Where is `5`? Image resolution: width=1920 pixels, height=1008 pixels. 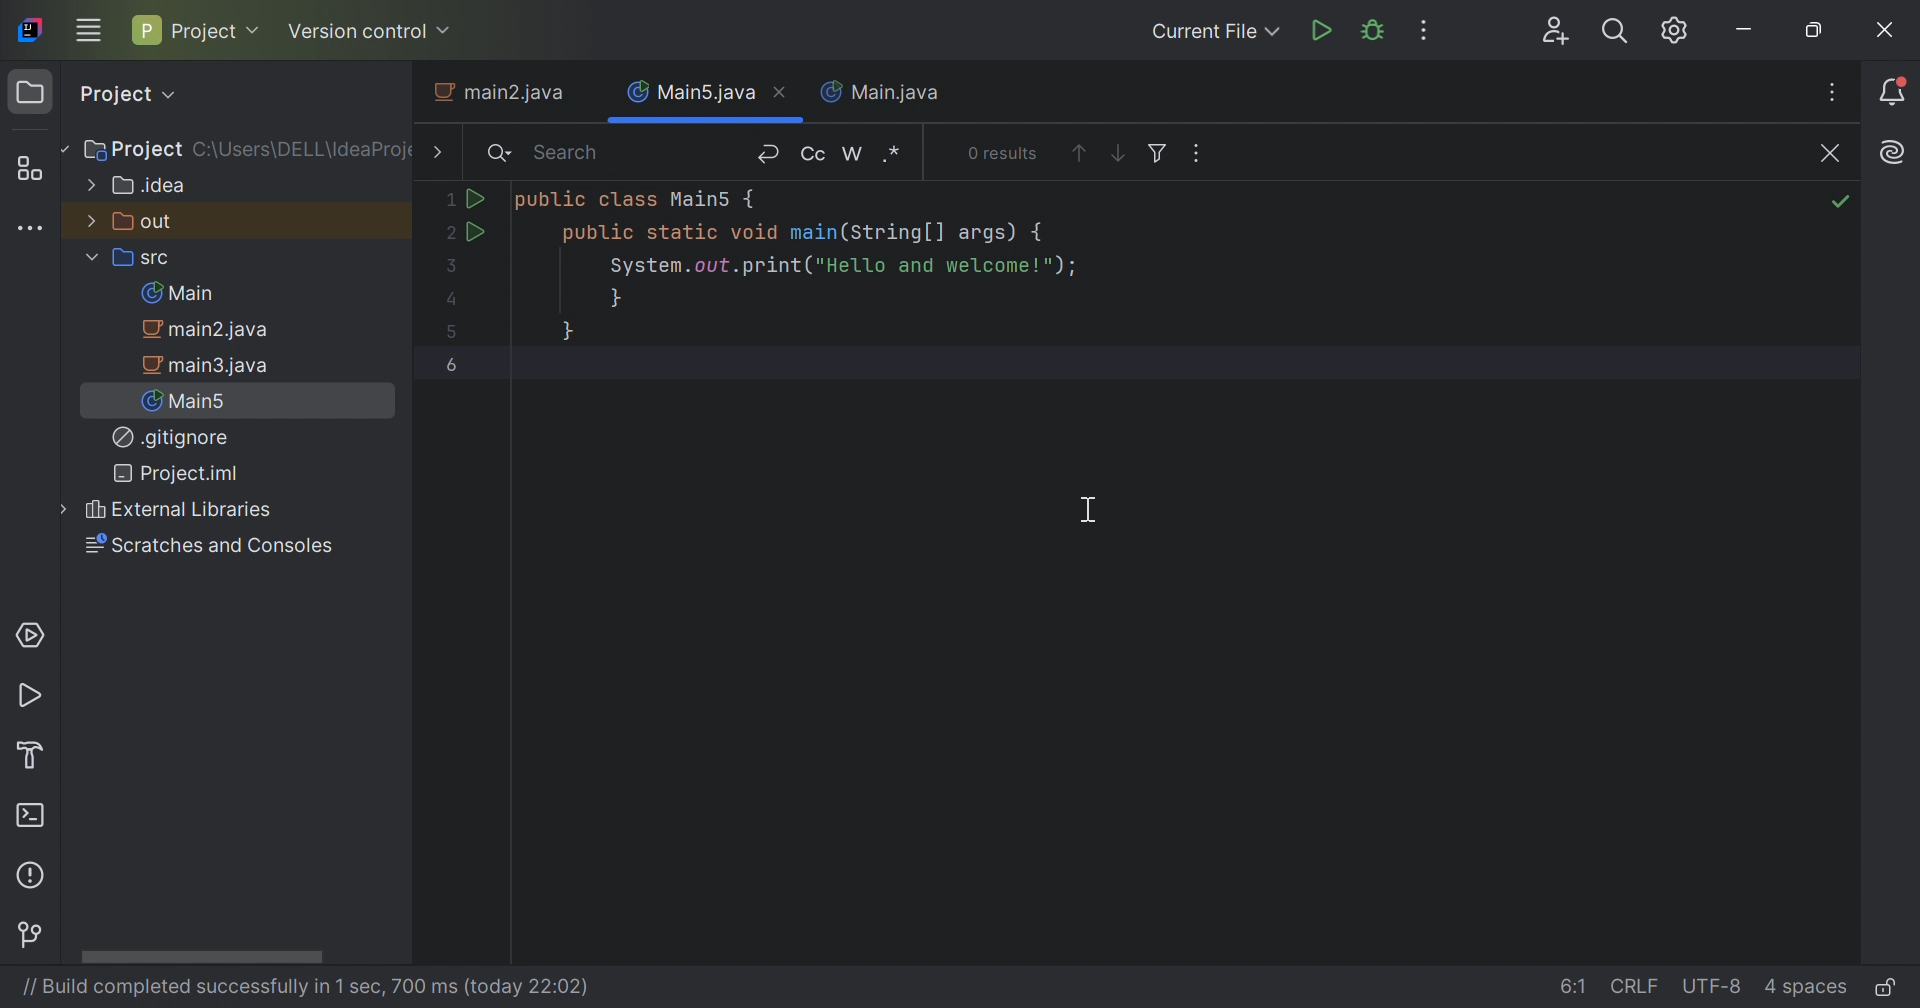 5 is located at coordinates (454, 332).